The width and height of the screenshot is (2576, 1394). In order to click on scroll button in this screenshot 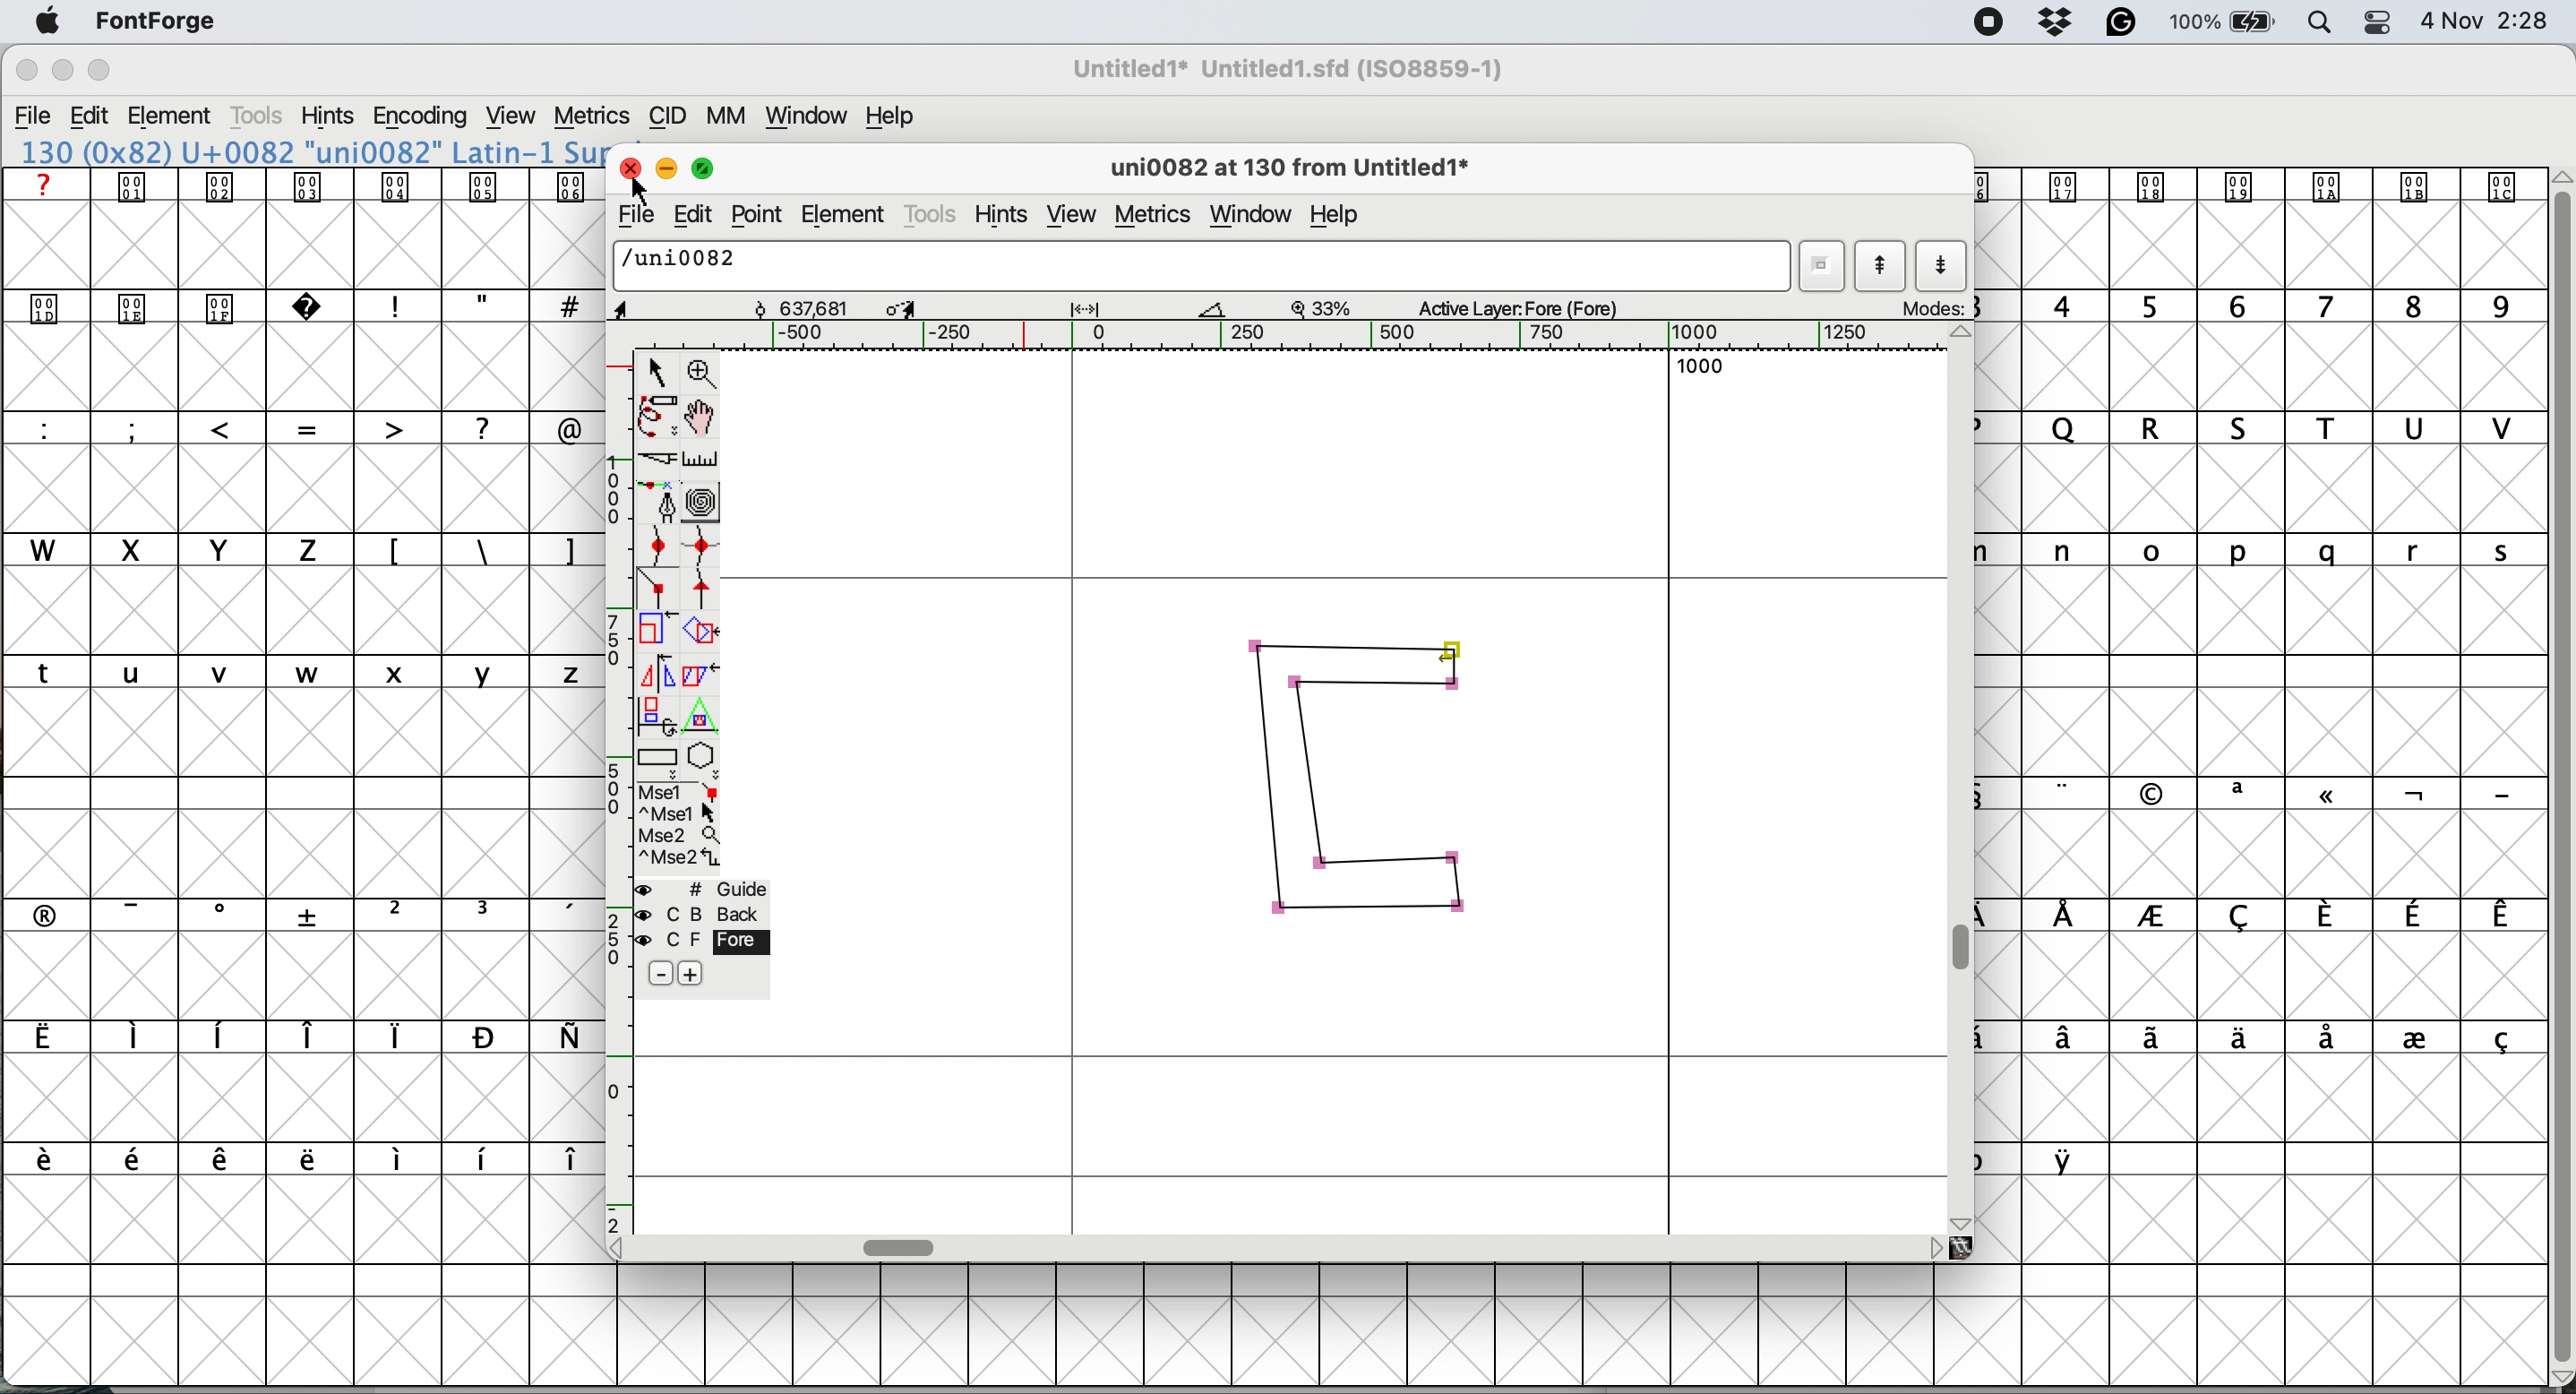, I will do `click(1963, 335)`.